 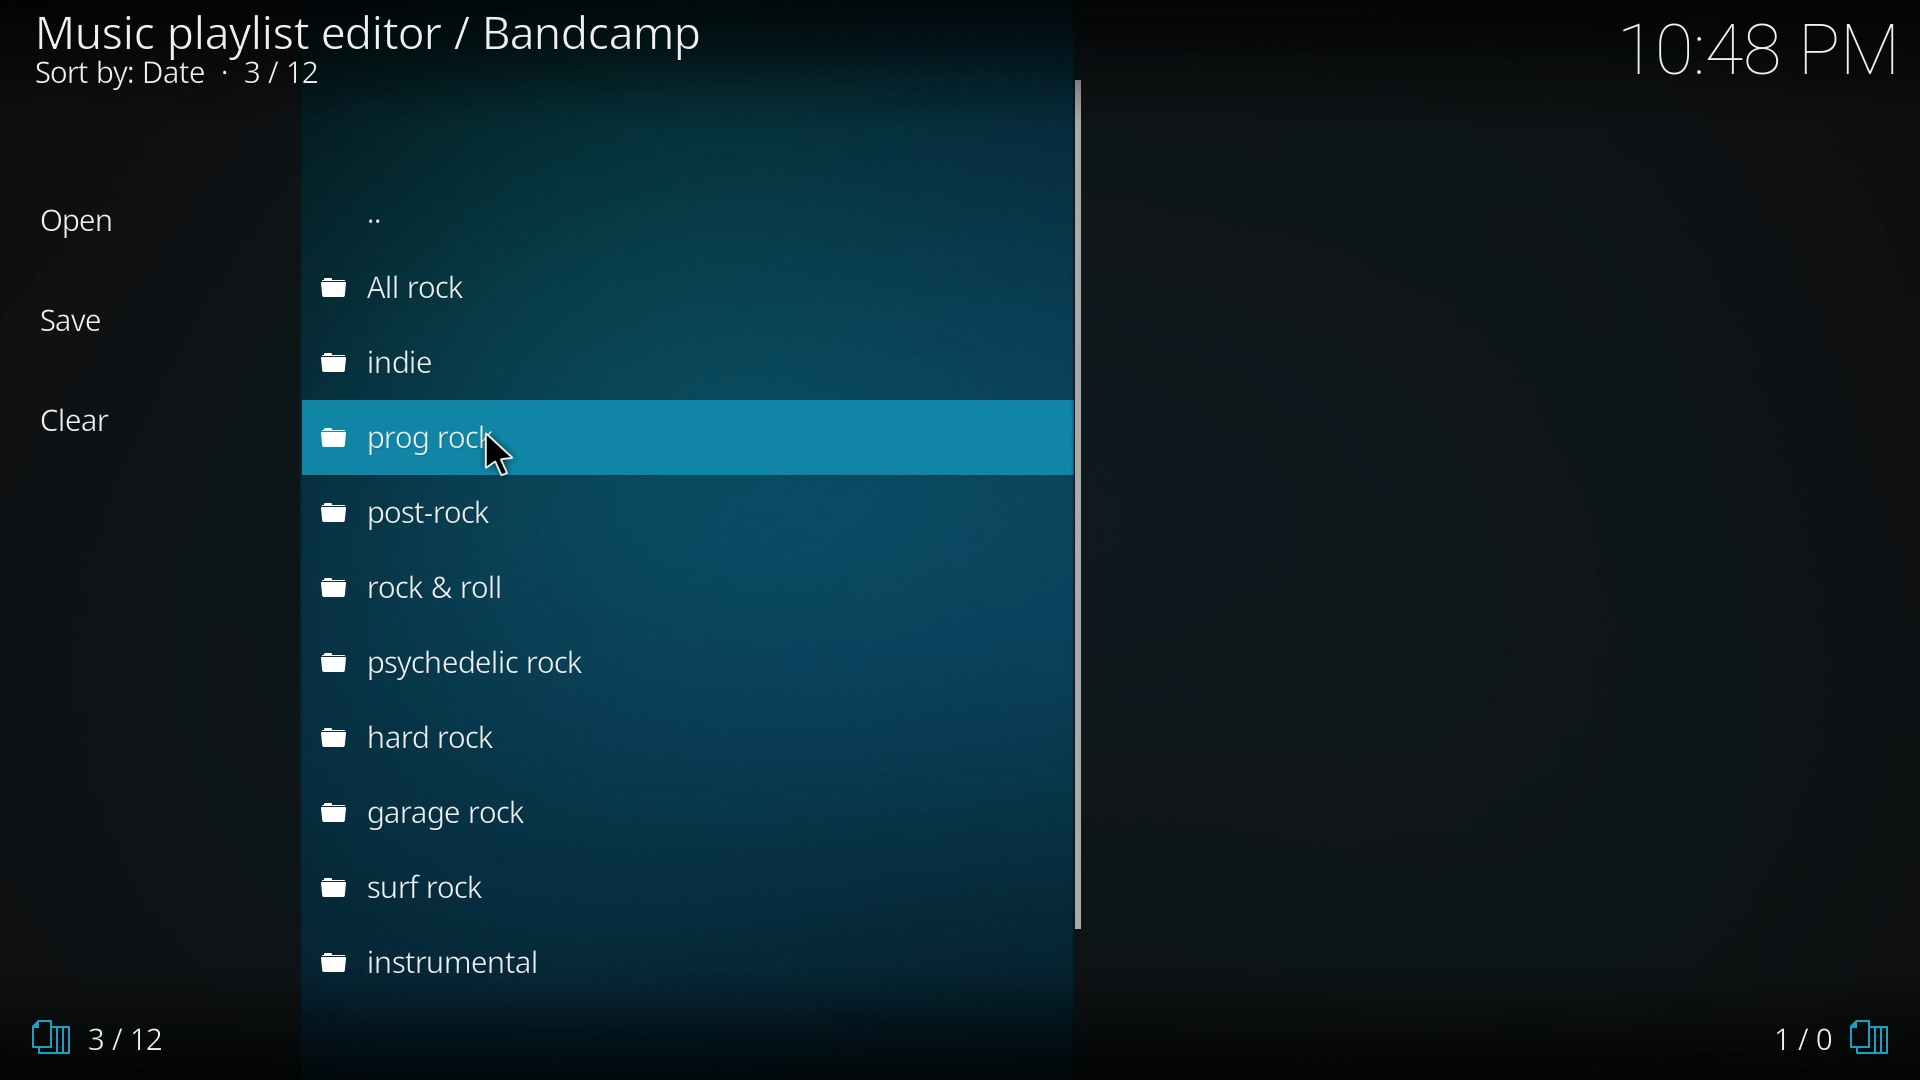 I want to click on back, so click(x=477, y=217).